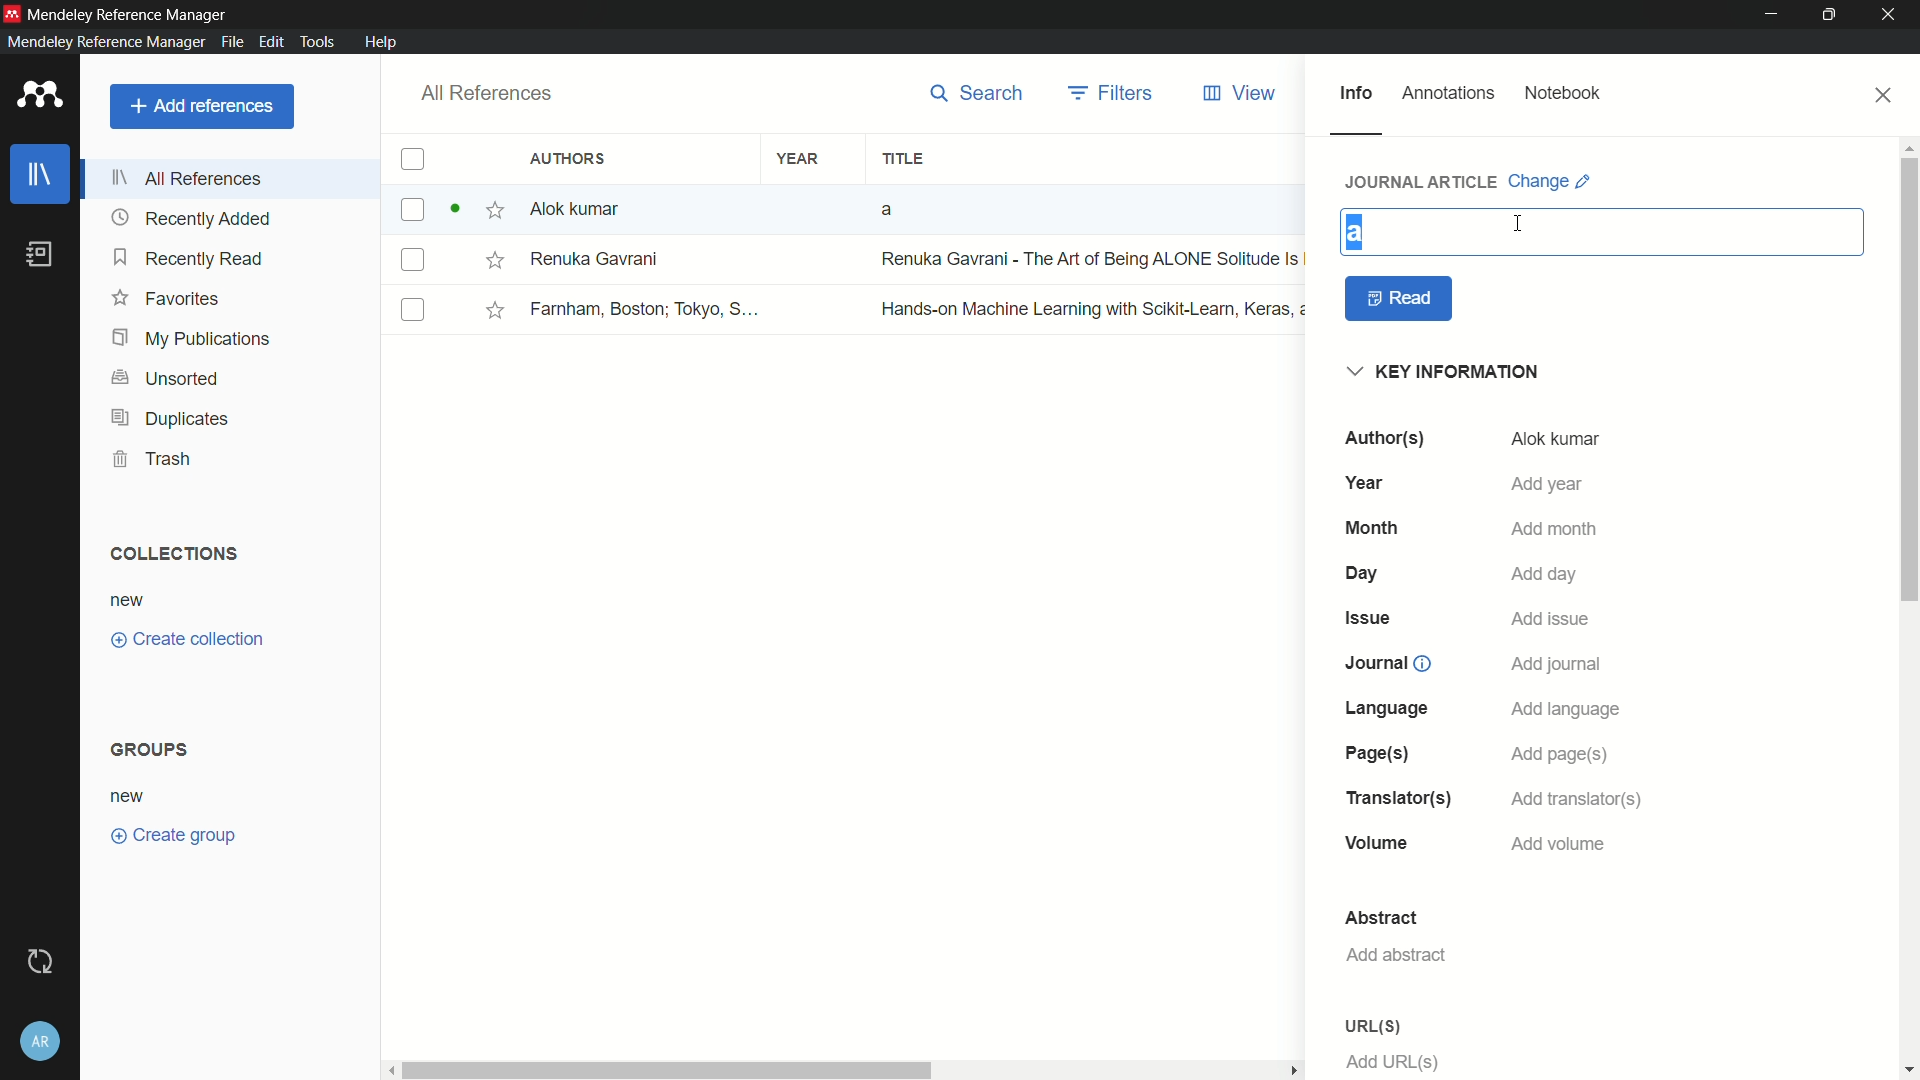  What do you see at coordinates (201, 106) in the screenshot?
I see `add reference` at bounding box center [201, 106].